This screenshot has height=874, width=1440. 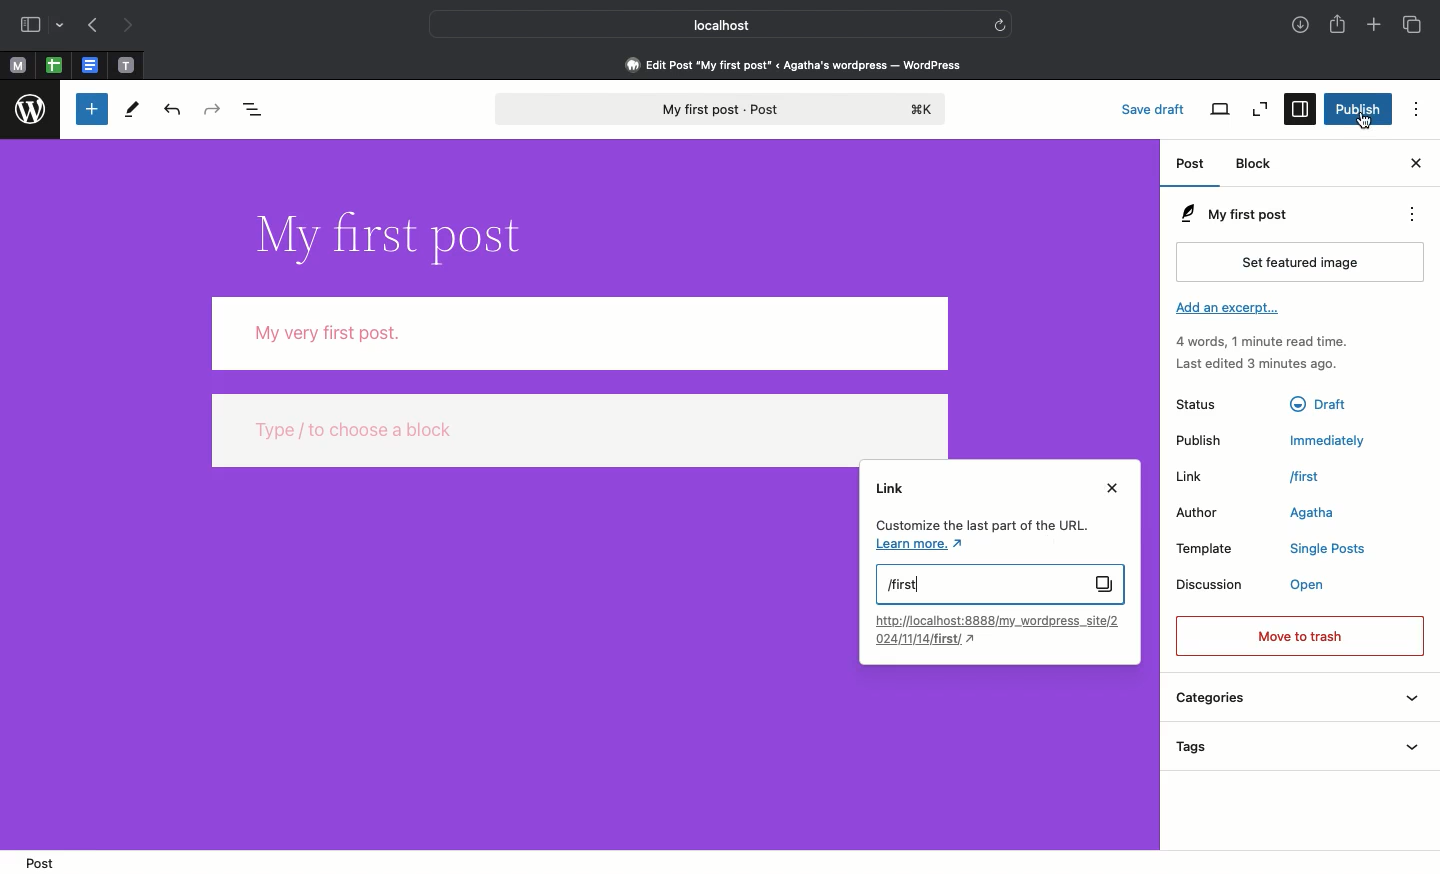 I want to click on Sidebar, so click(x=29, y=24).